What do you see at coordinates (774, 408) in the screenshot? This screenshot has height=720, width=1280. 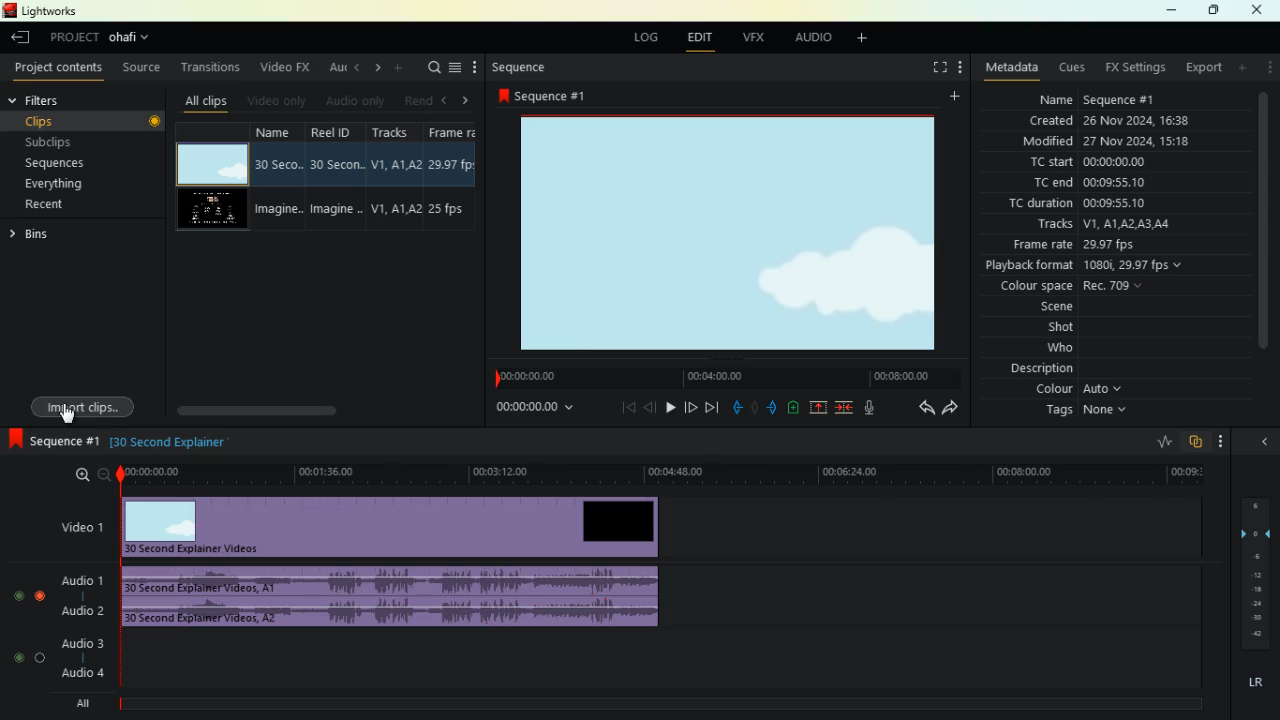 I see `push` at bounding box center [774, 408].